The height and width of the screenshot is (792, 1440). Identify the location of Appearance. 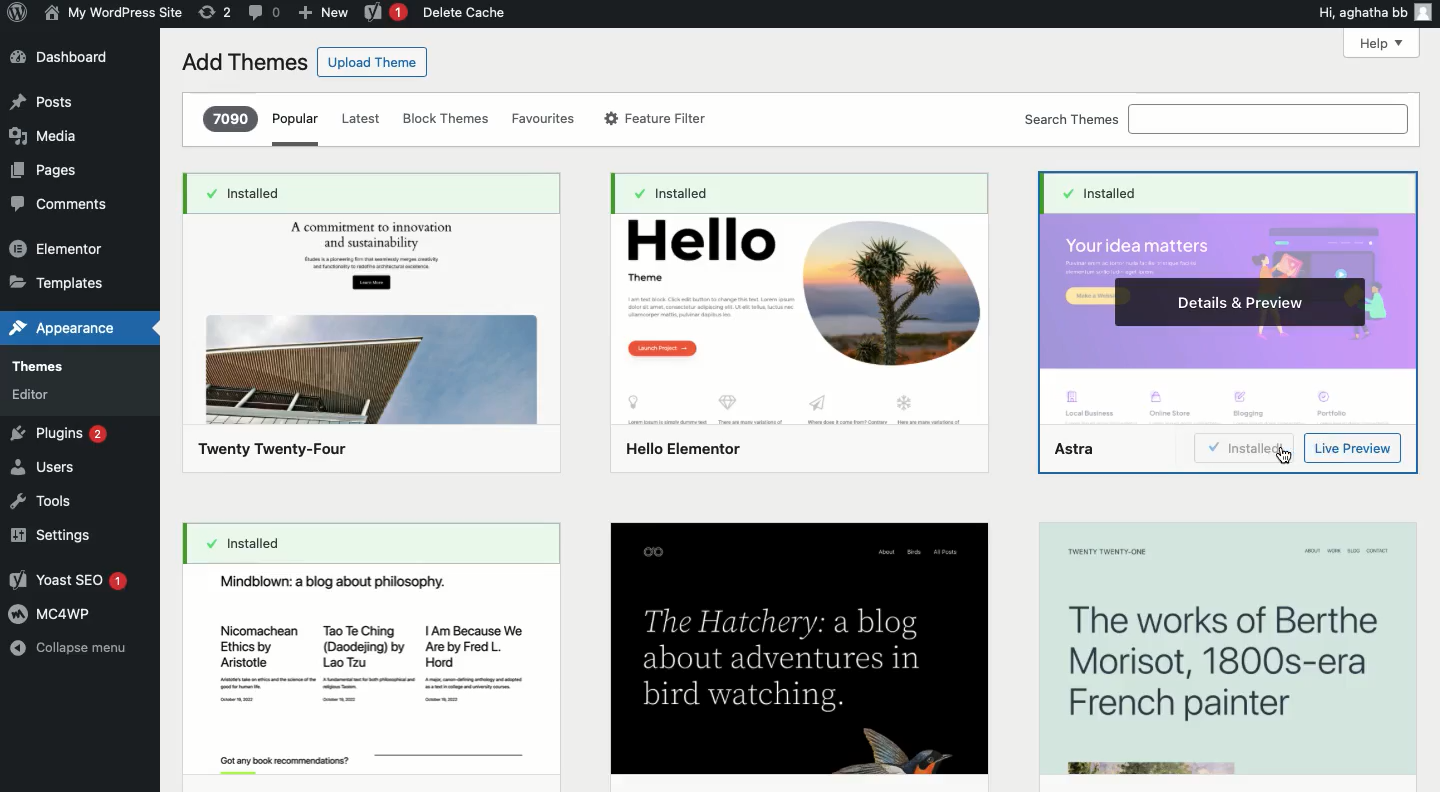
(62, 325).